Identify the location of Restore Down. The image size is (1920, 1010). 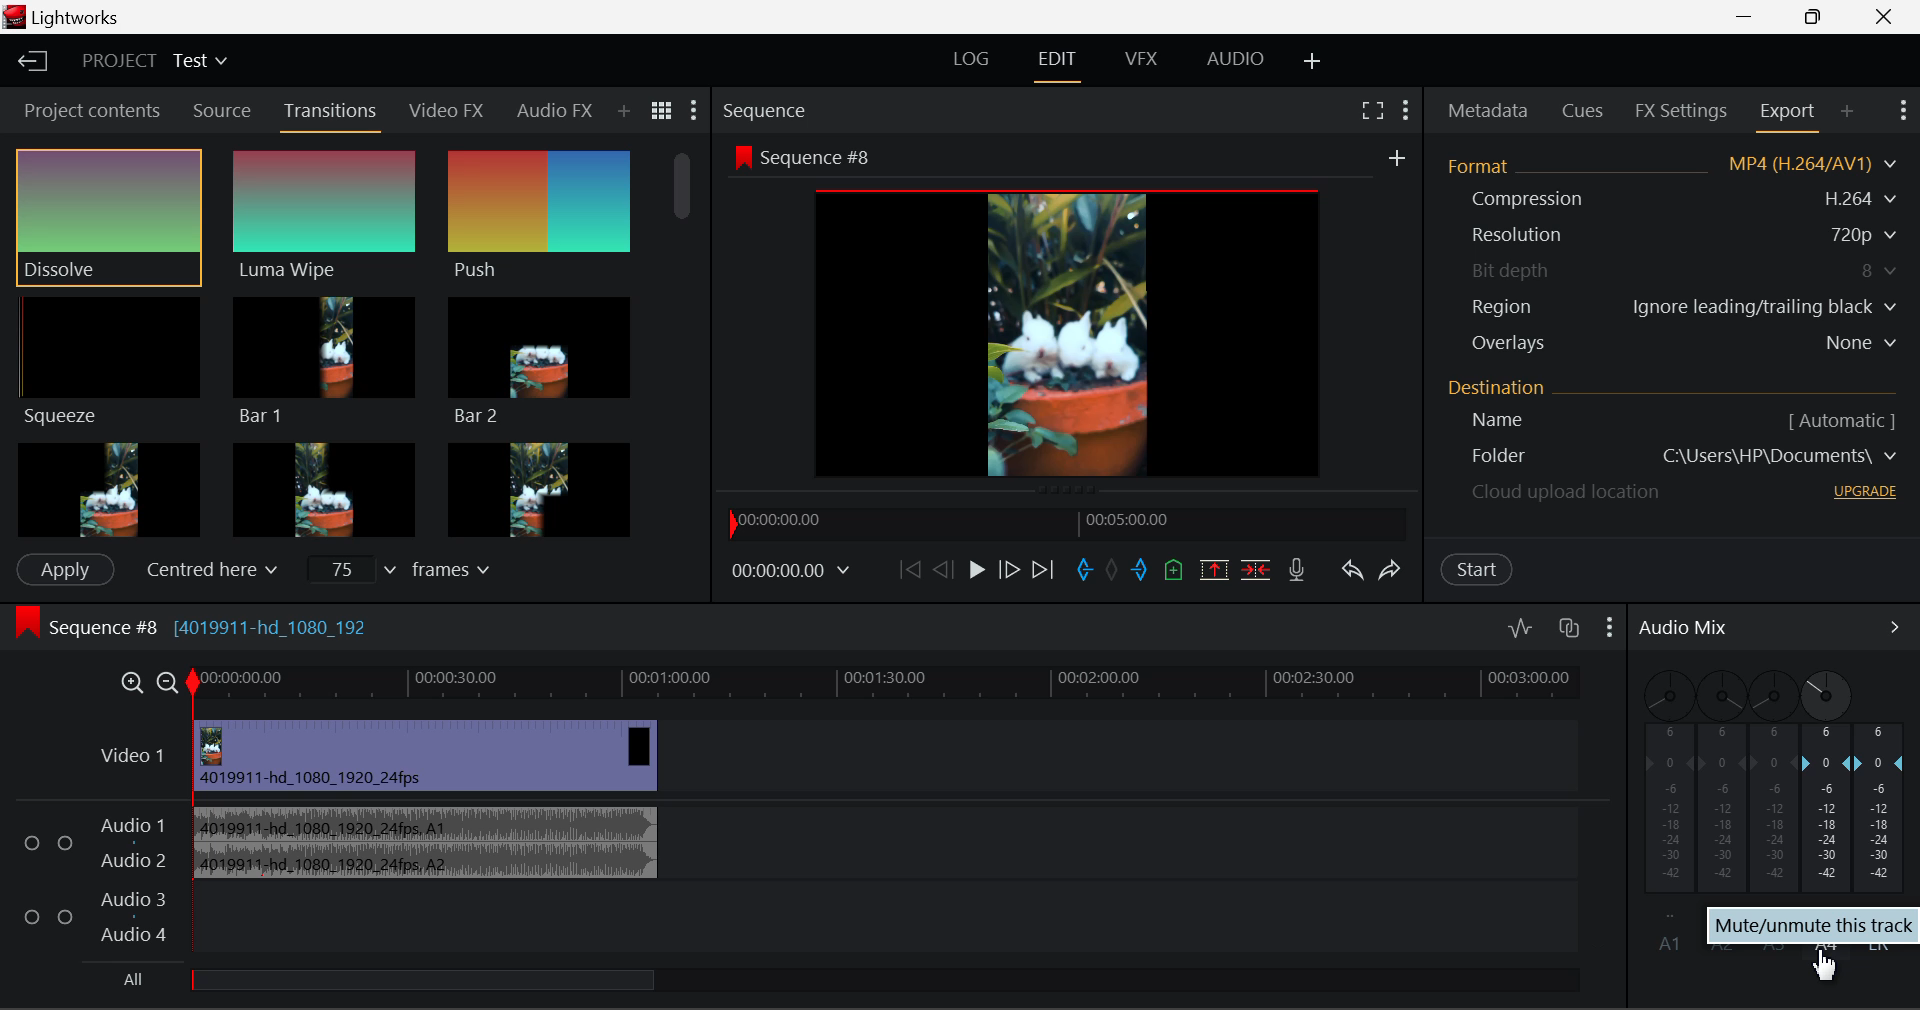
(1744, 17).